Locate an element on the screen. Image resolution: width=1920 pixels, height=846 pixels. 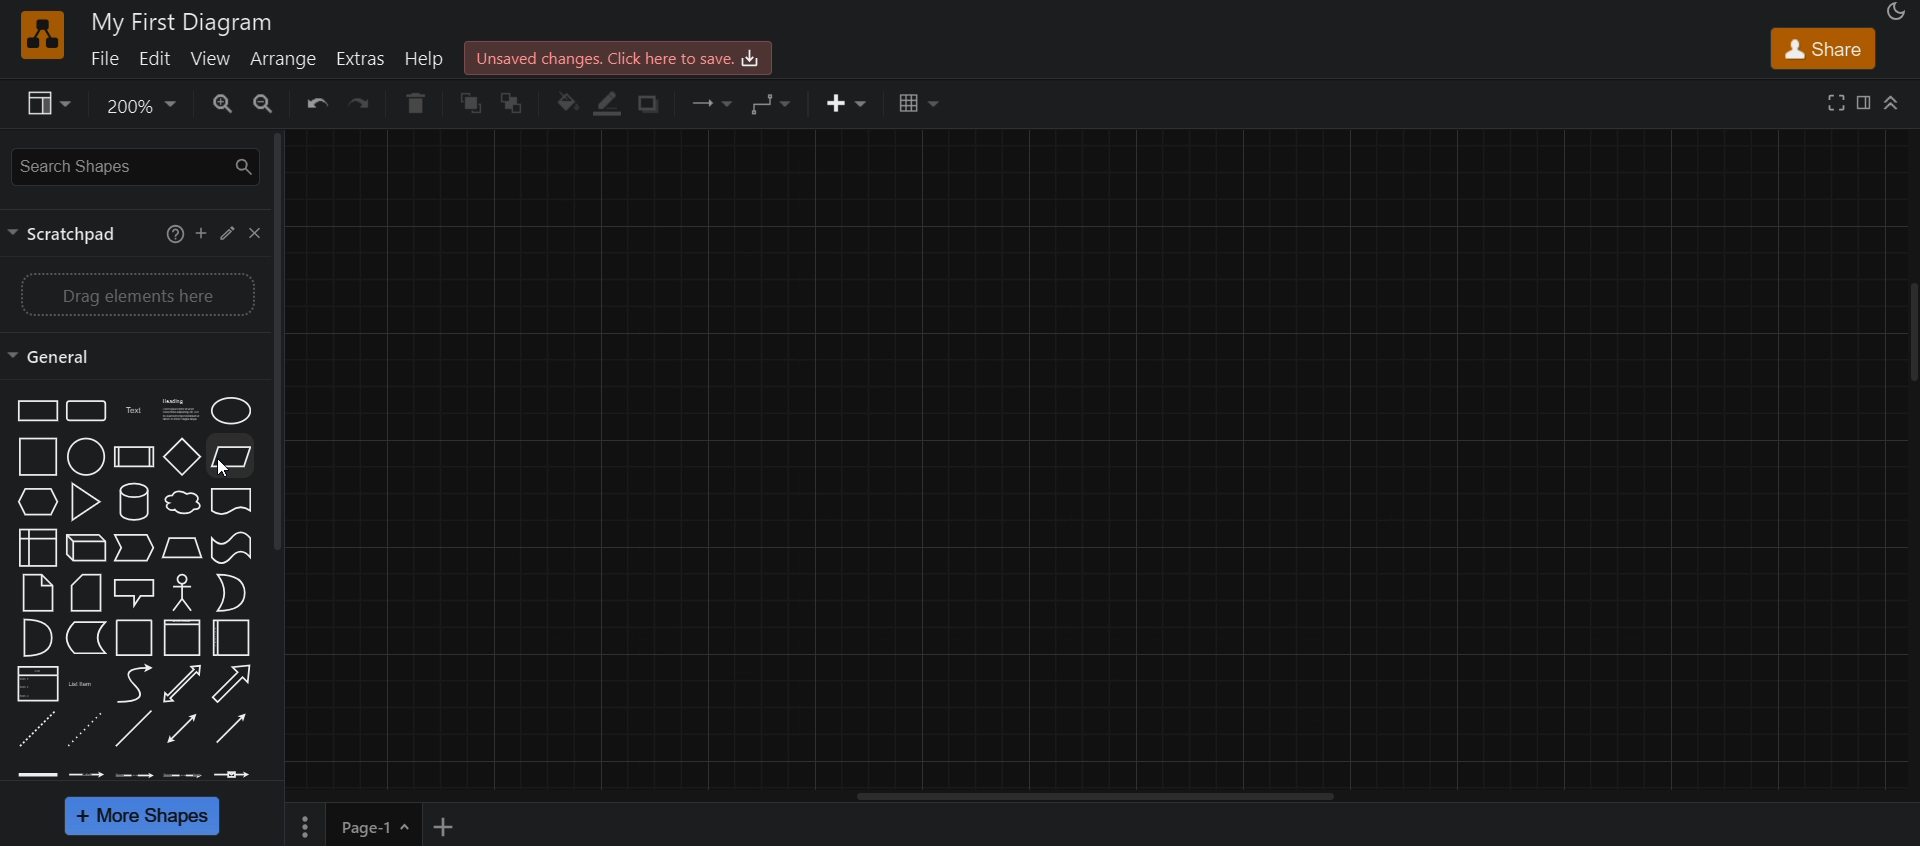
arrange is located at coordinates (284, 58).